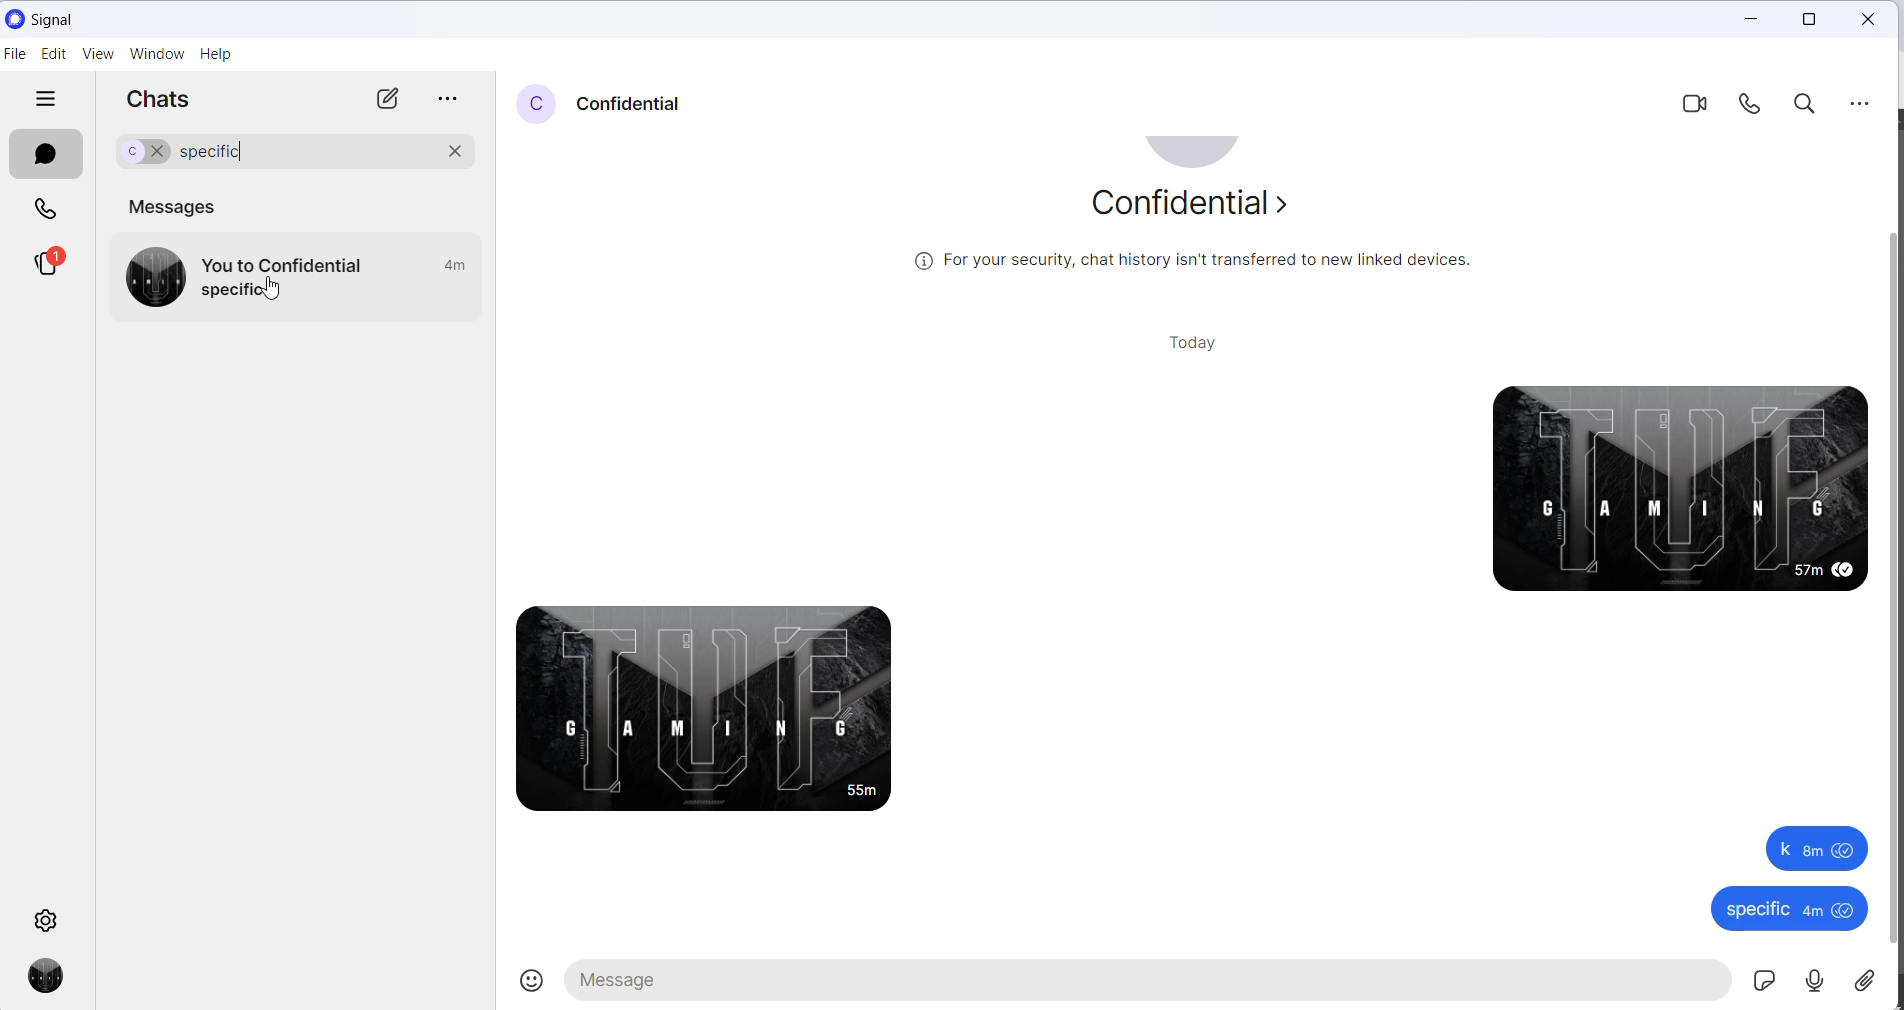  What do you see at coordinates (631, 105) in the screenshot?
I see `contact name` at bounding box center [631, 105].